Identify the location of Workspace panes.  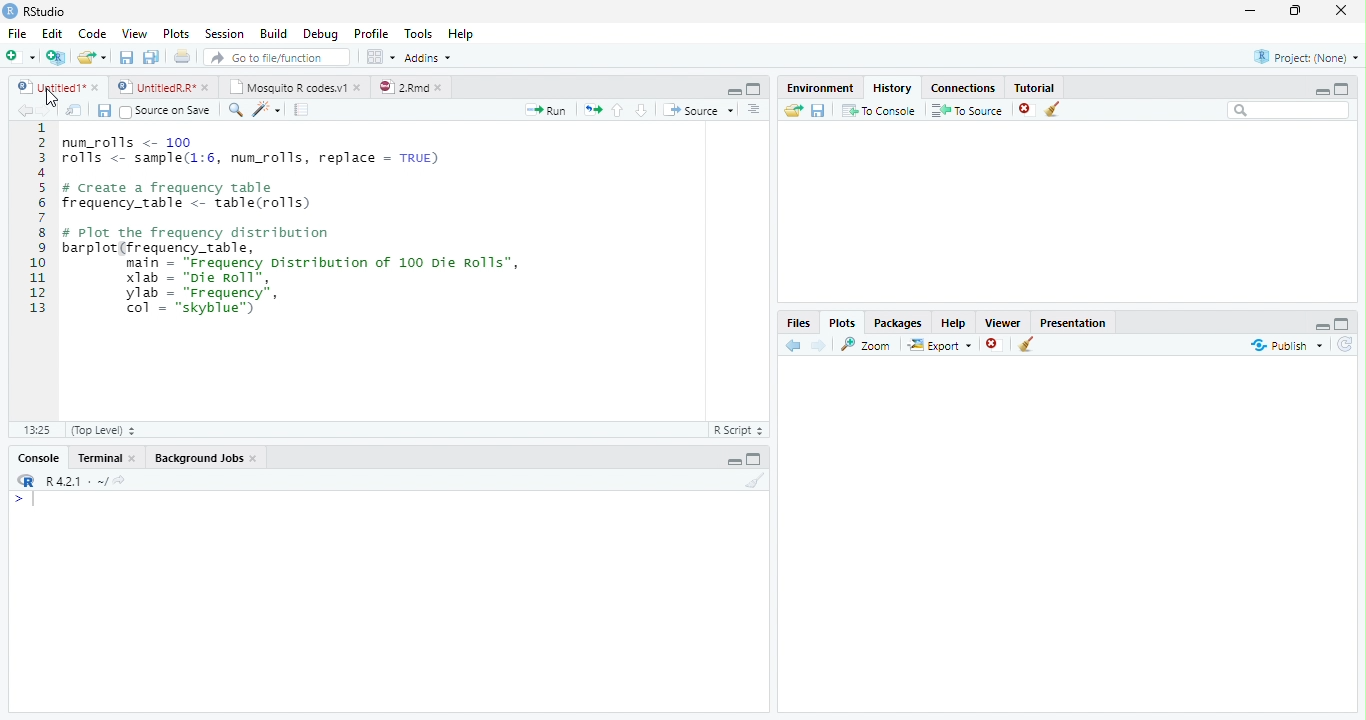
(379, 57).